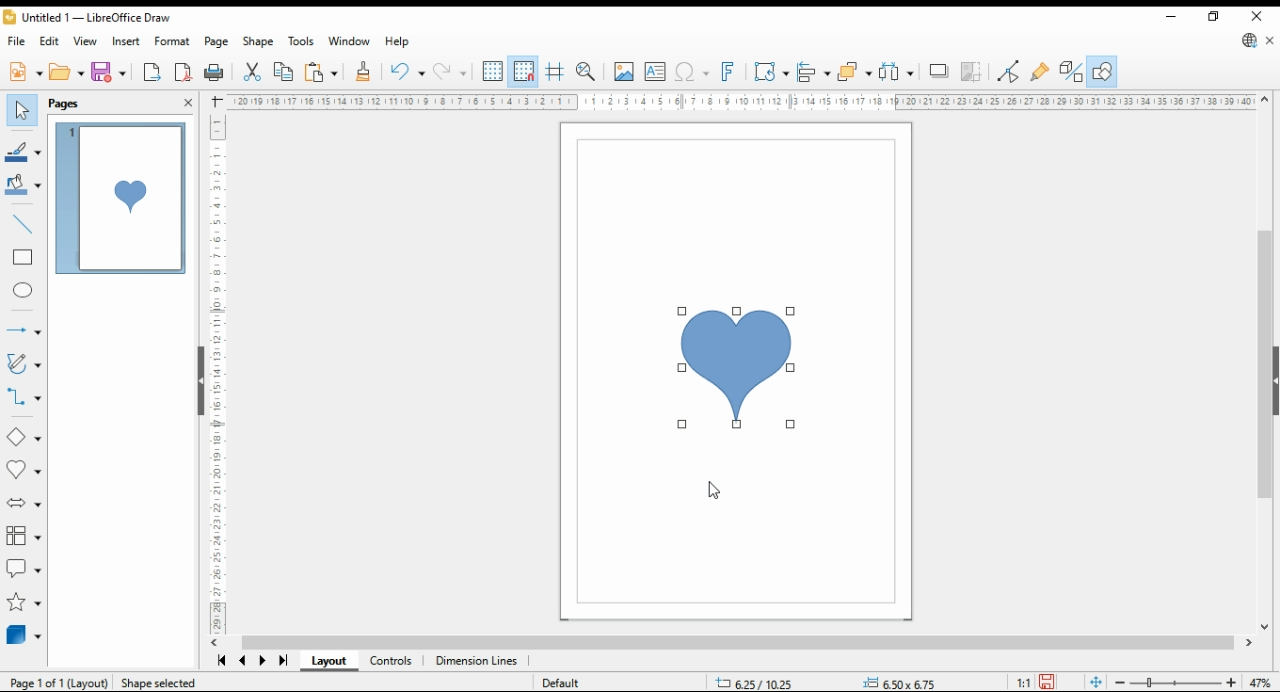 The width and height of the screenshot is (1280, 692). Describe the element at coordinates (215, 72) in the screenshot. I see `print` at that location.